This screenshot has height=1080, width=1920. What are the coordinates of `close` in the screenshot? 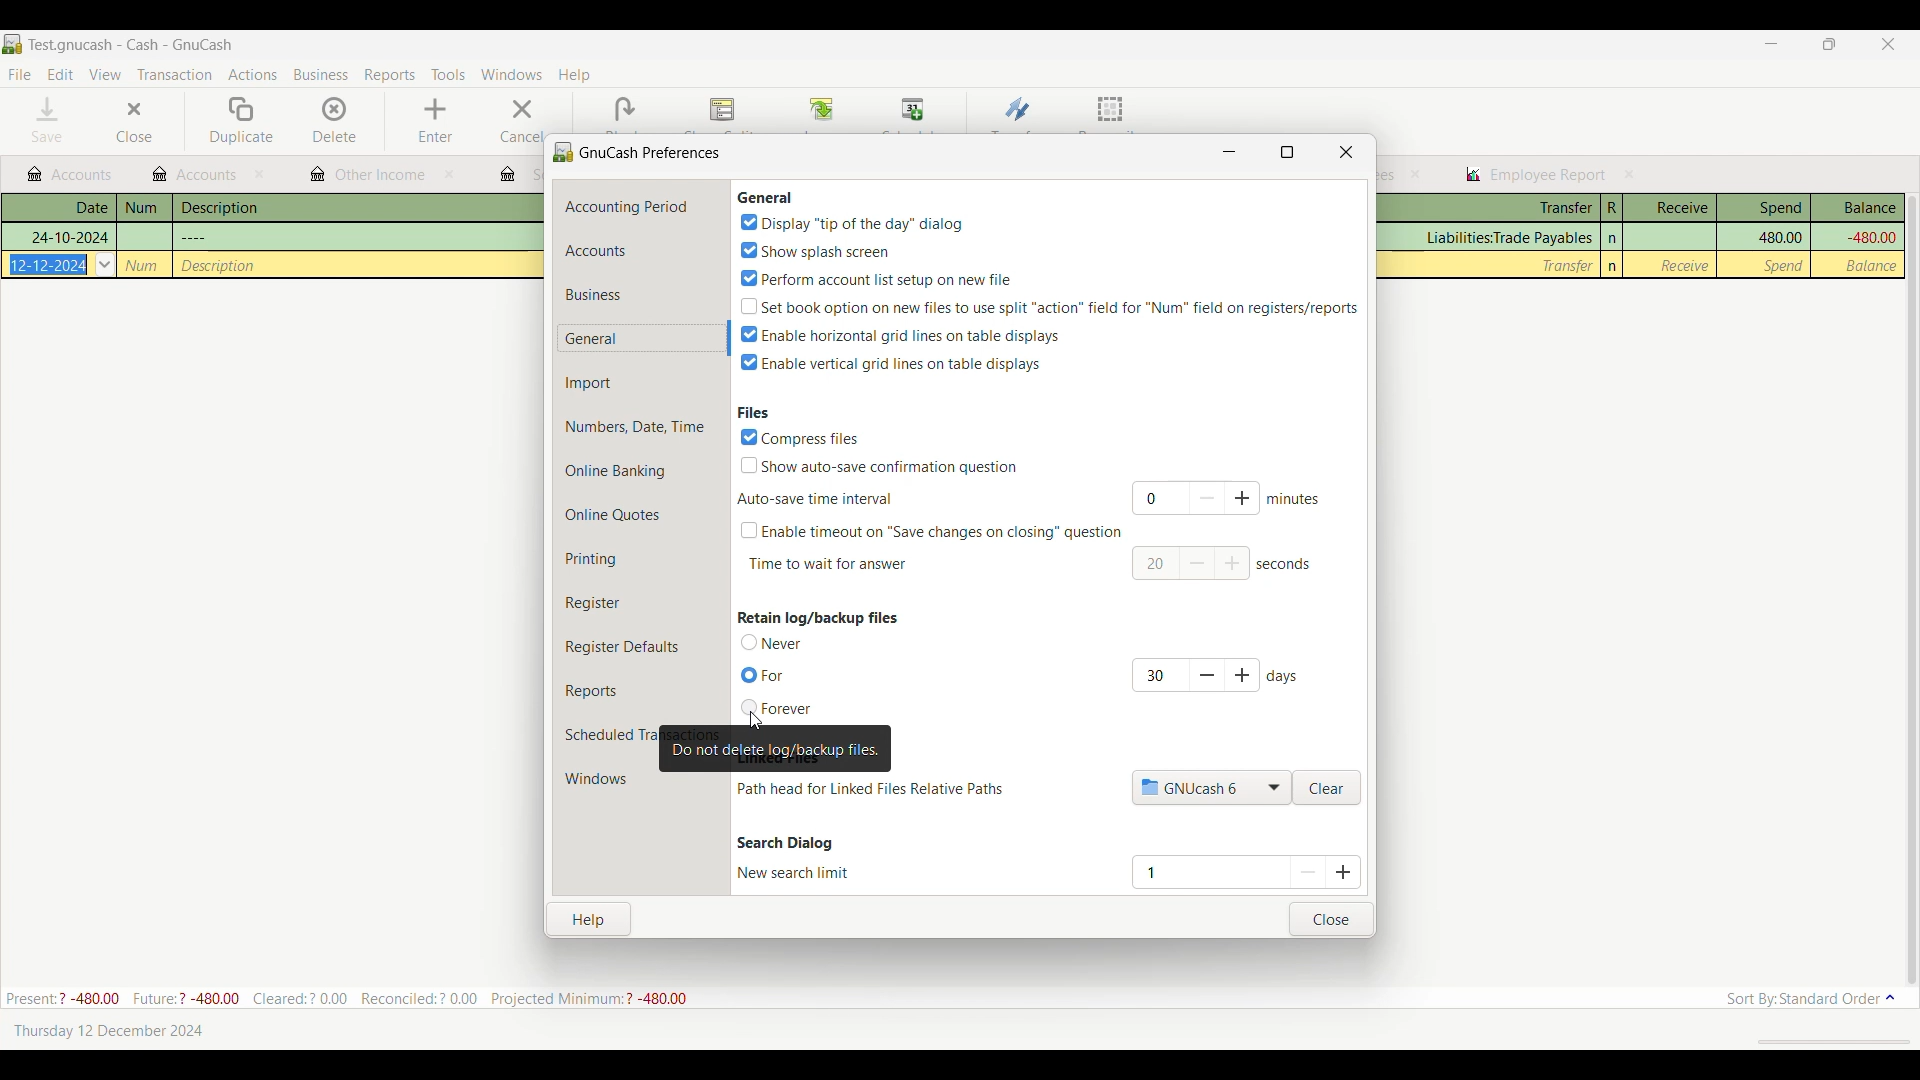 It's located at (1416, 174).